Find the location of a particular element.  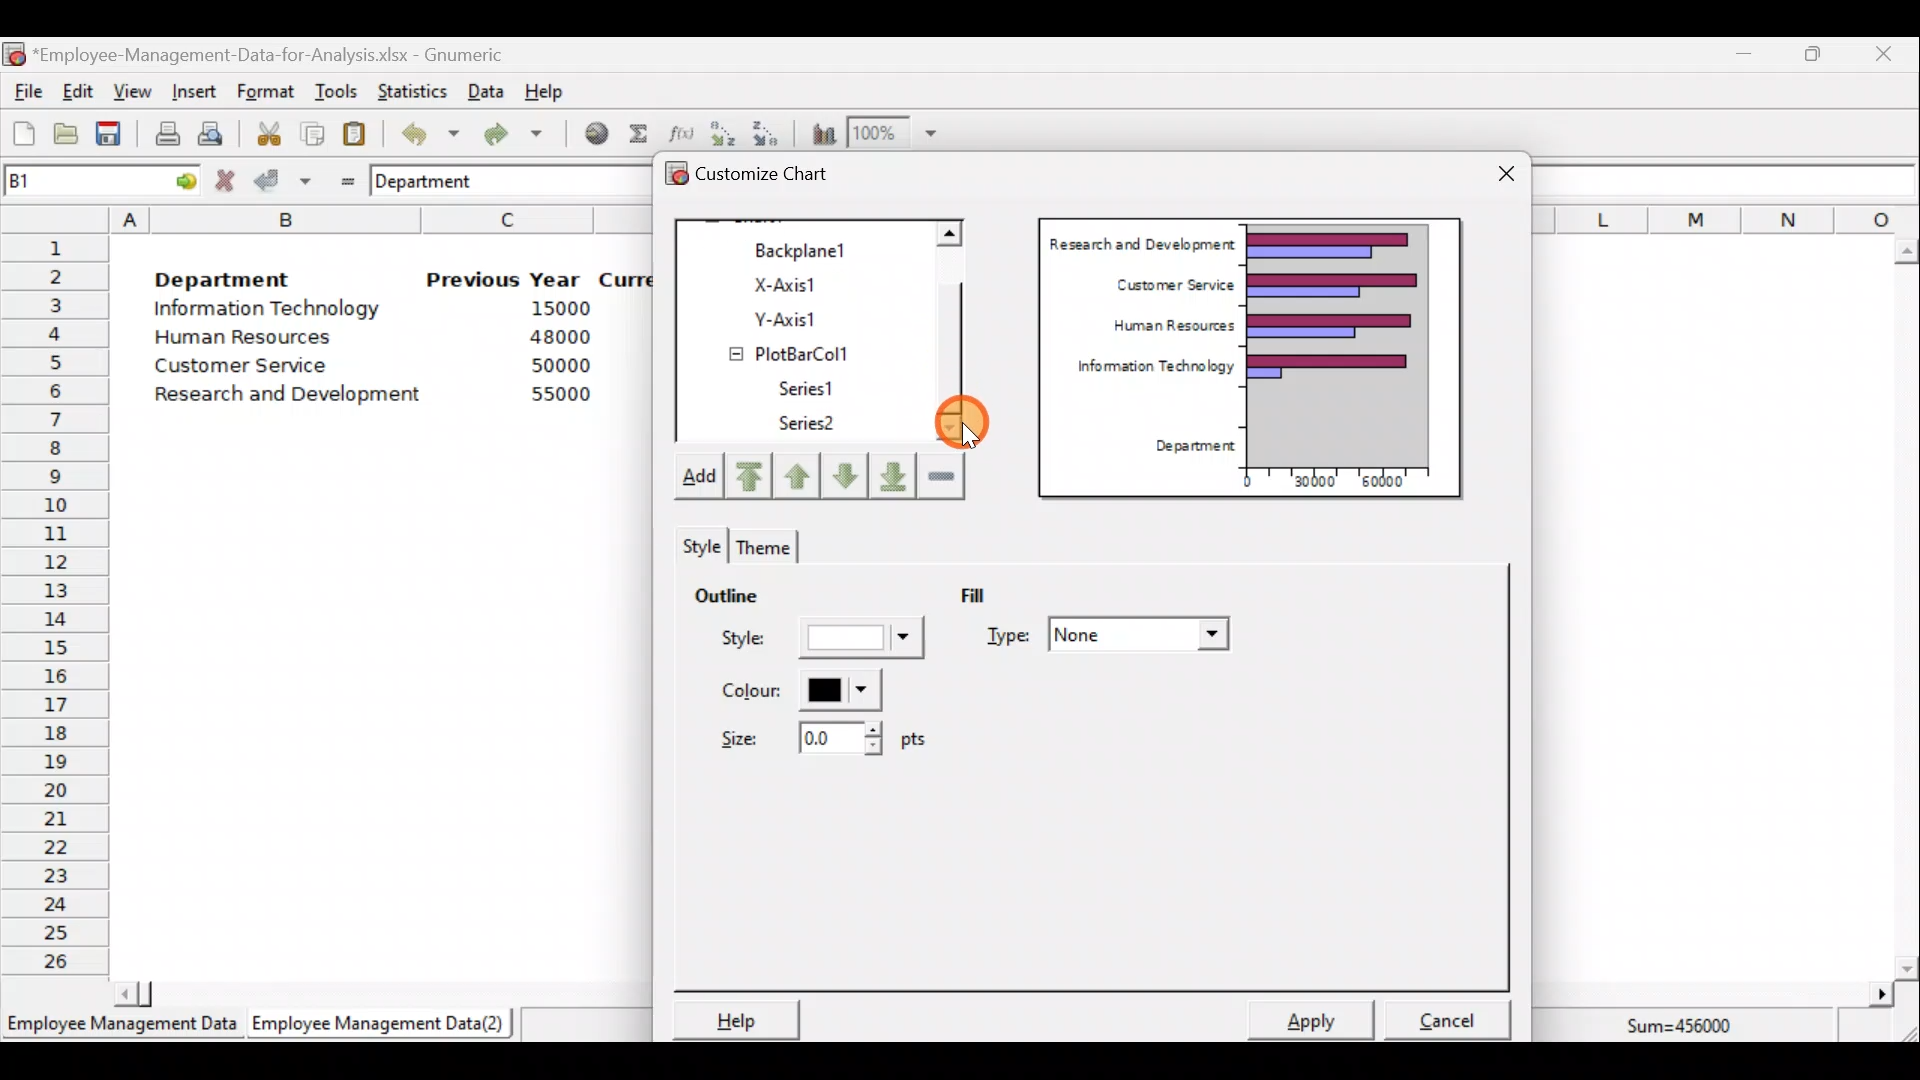

Cursor on scroll bar is located at coordinates (970, 417).